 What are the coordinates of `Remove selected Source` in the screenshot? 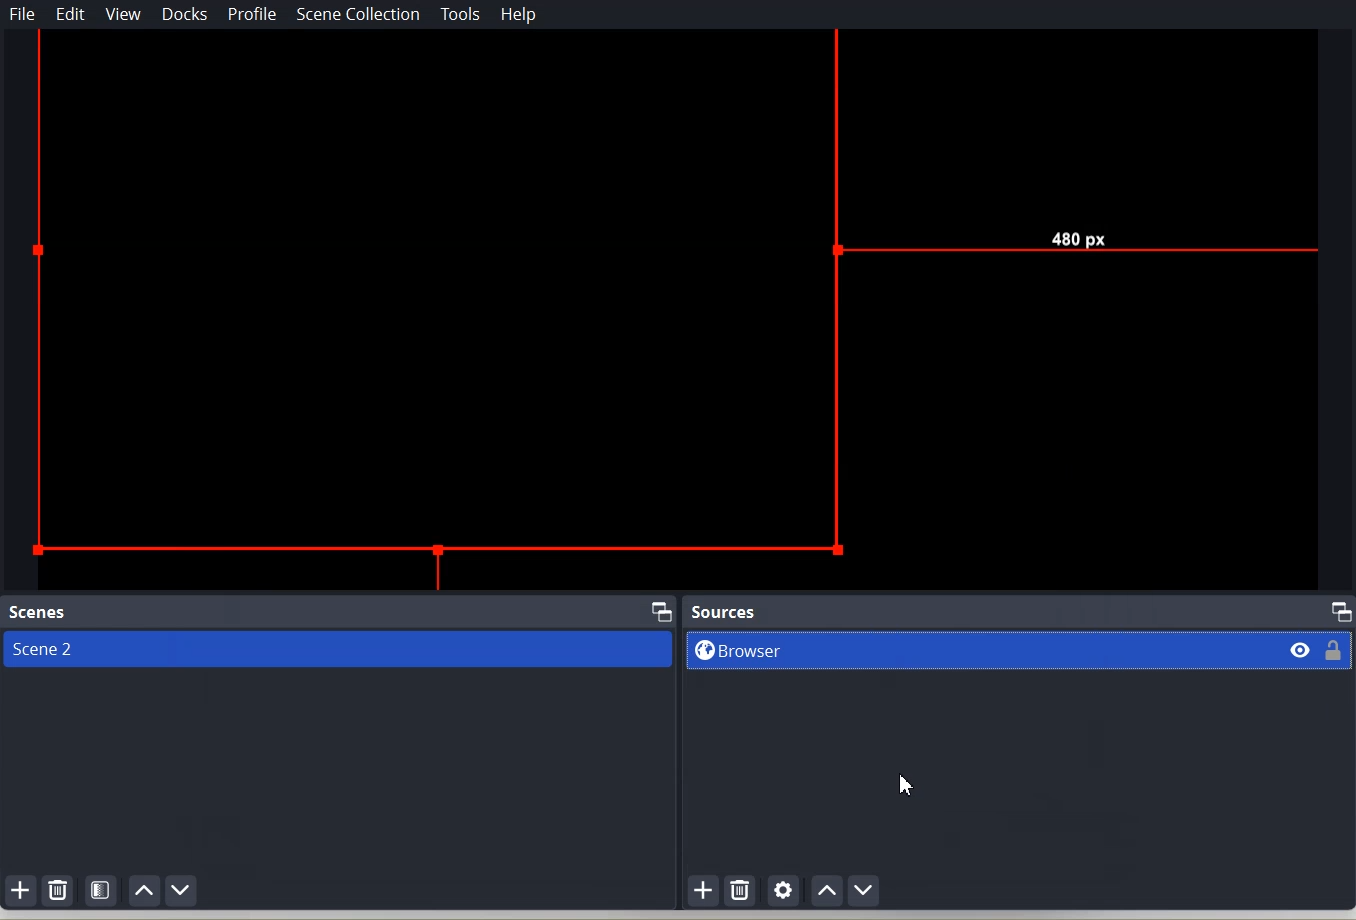 It's located at (741, 889).